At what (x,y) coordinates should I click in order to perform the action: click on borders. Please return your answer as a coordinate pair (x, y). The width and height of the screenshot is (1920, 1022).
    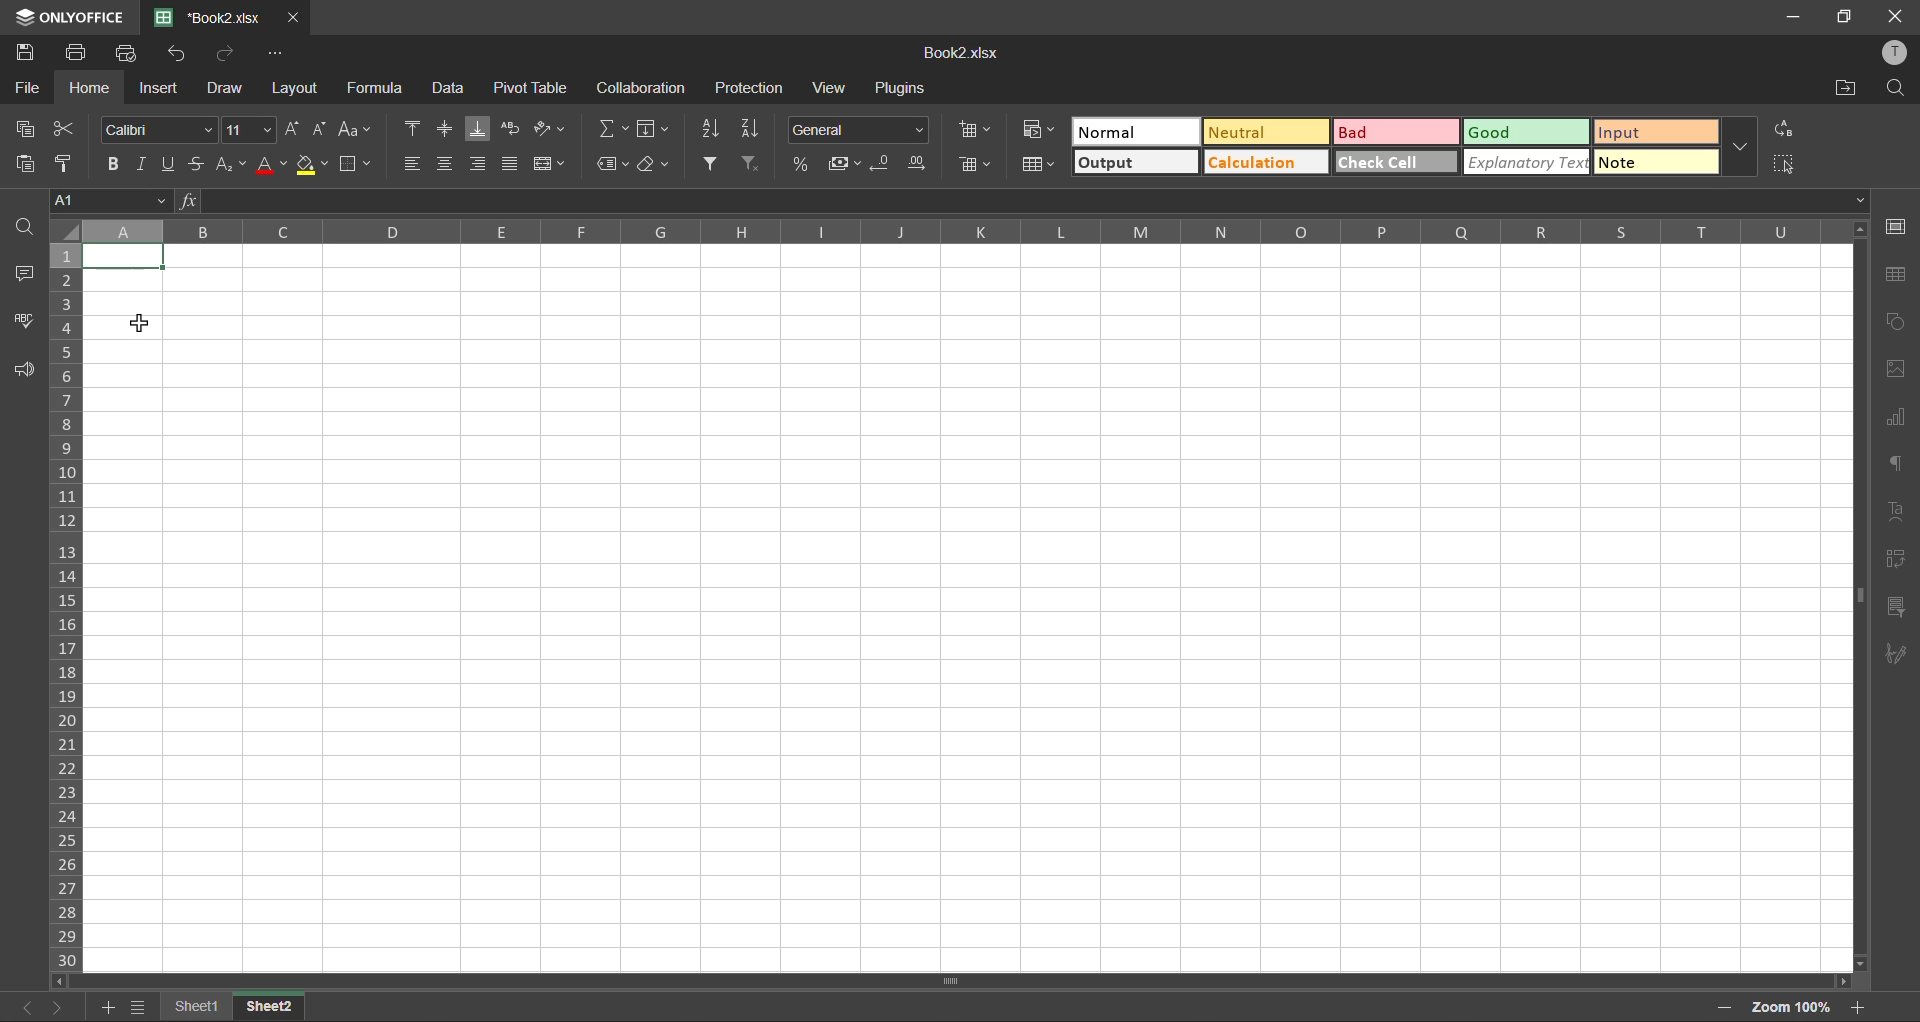
    Looking at the image, I should click on (358, 166).